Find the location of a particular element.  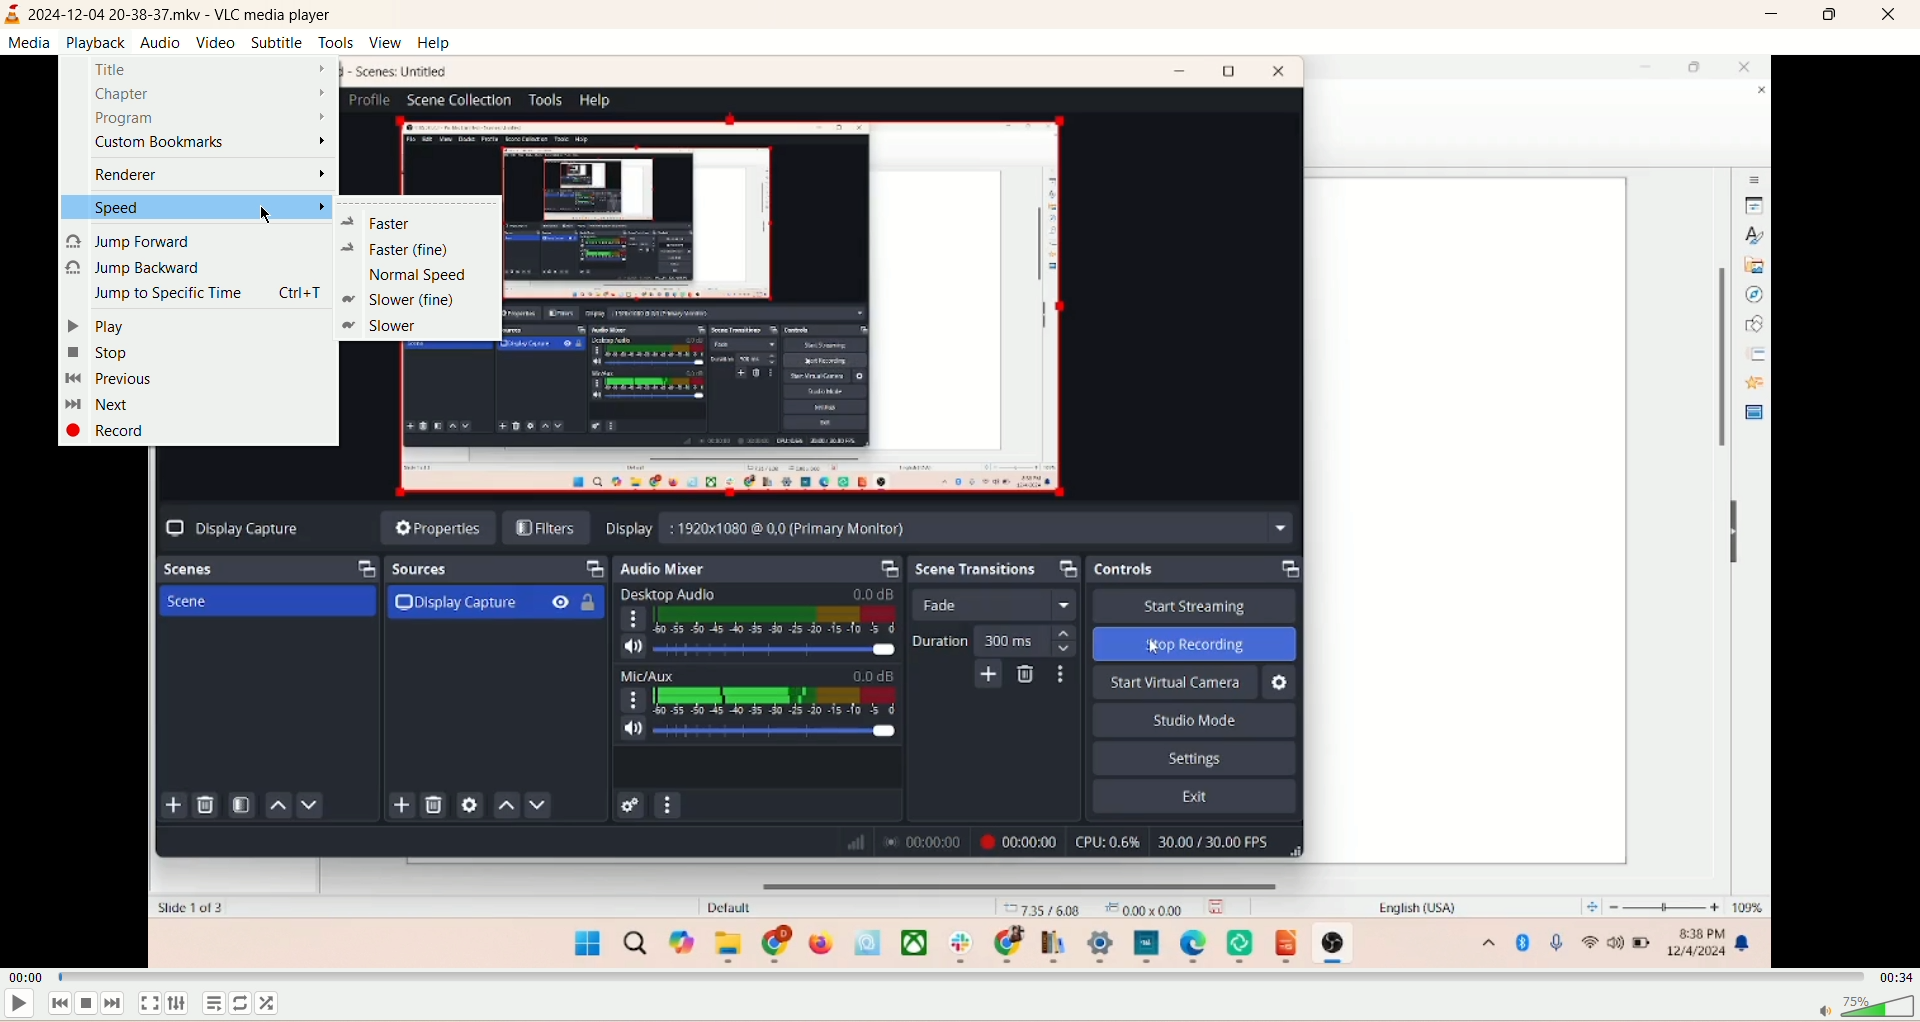

subtitle is located at coordinates (278, 43).